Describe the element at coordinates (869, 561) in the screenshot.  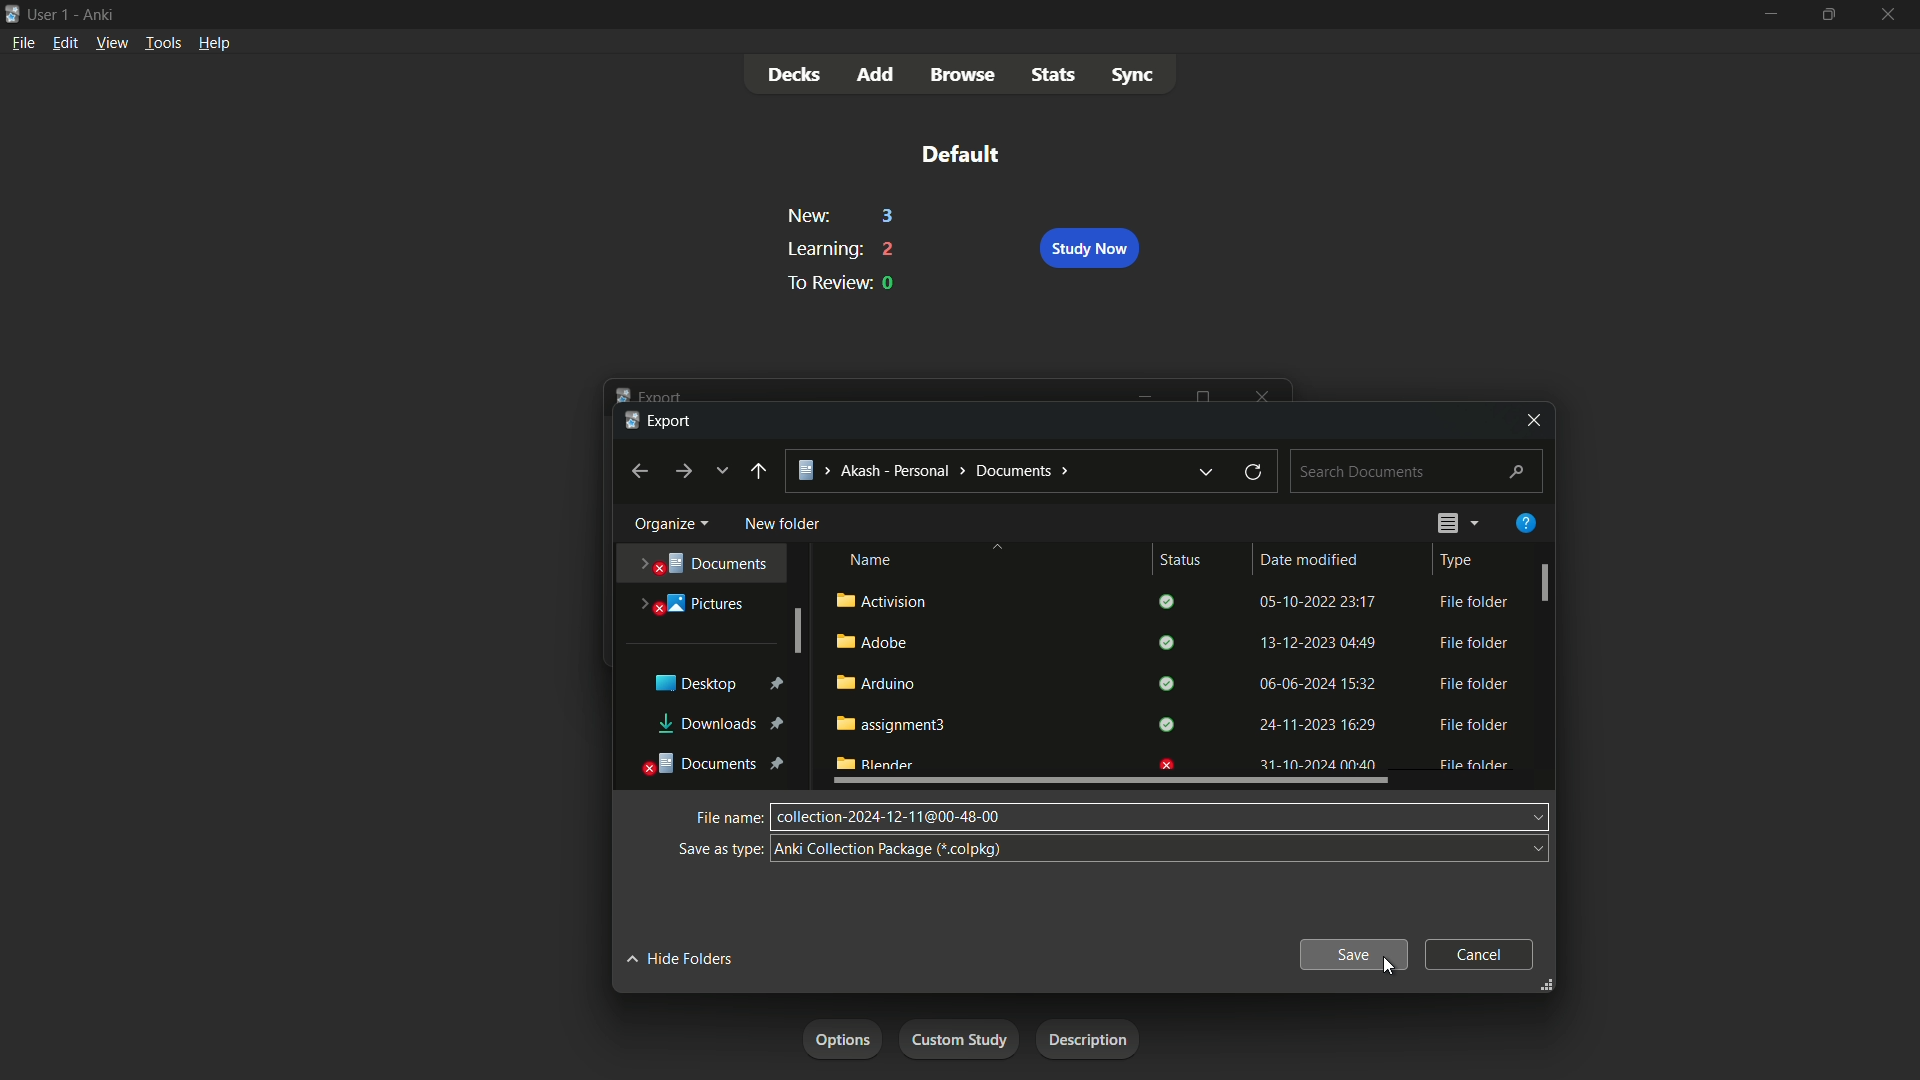
I see `name` at that location.